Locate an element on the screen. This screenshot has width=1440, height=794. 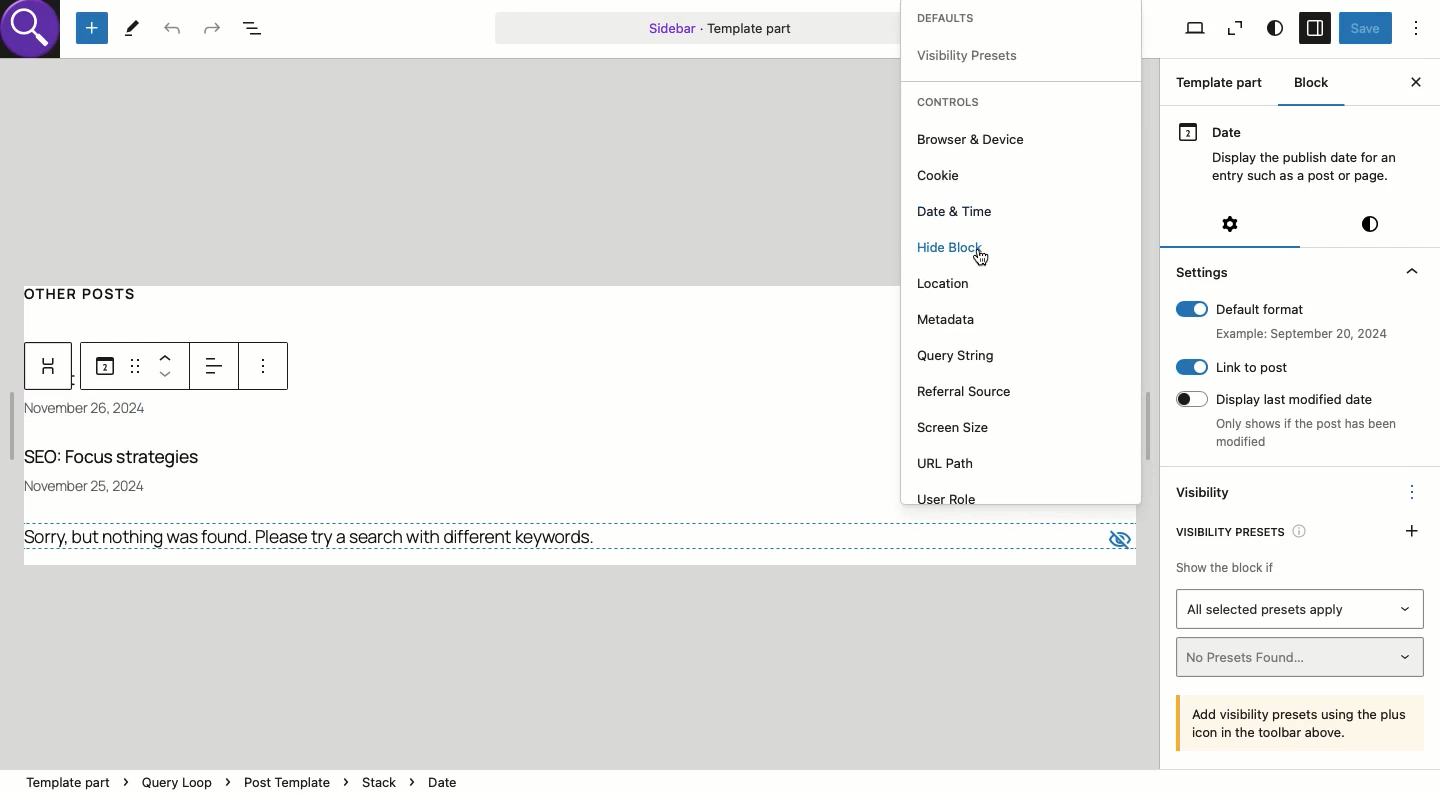
Metadata is located at coordinates (949, 319).